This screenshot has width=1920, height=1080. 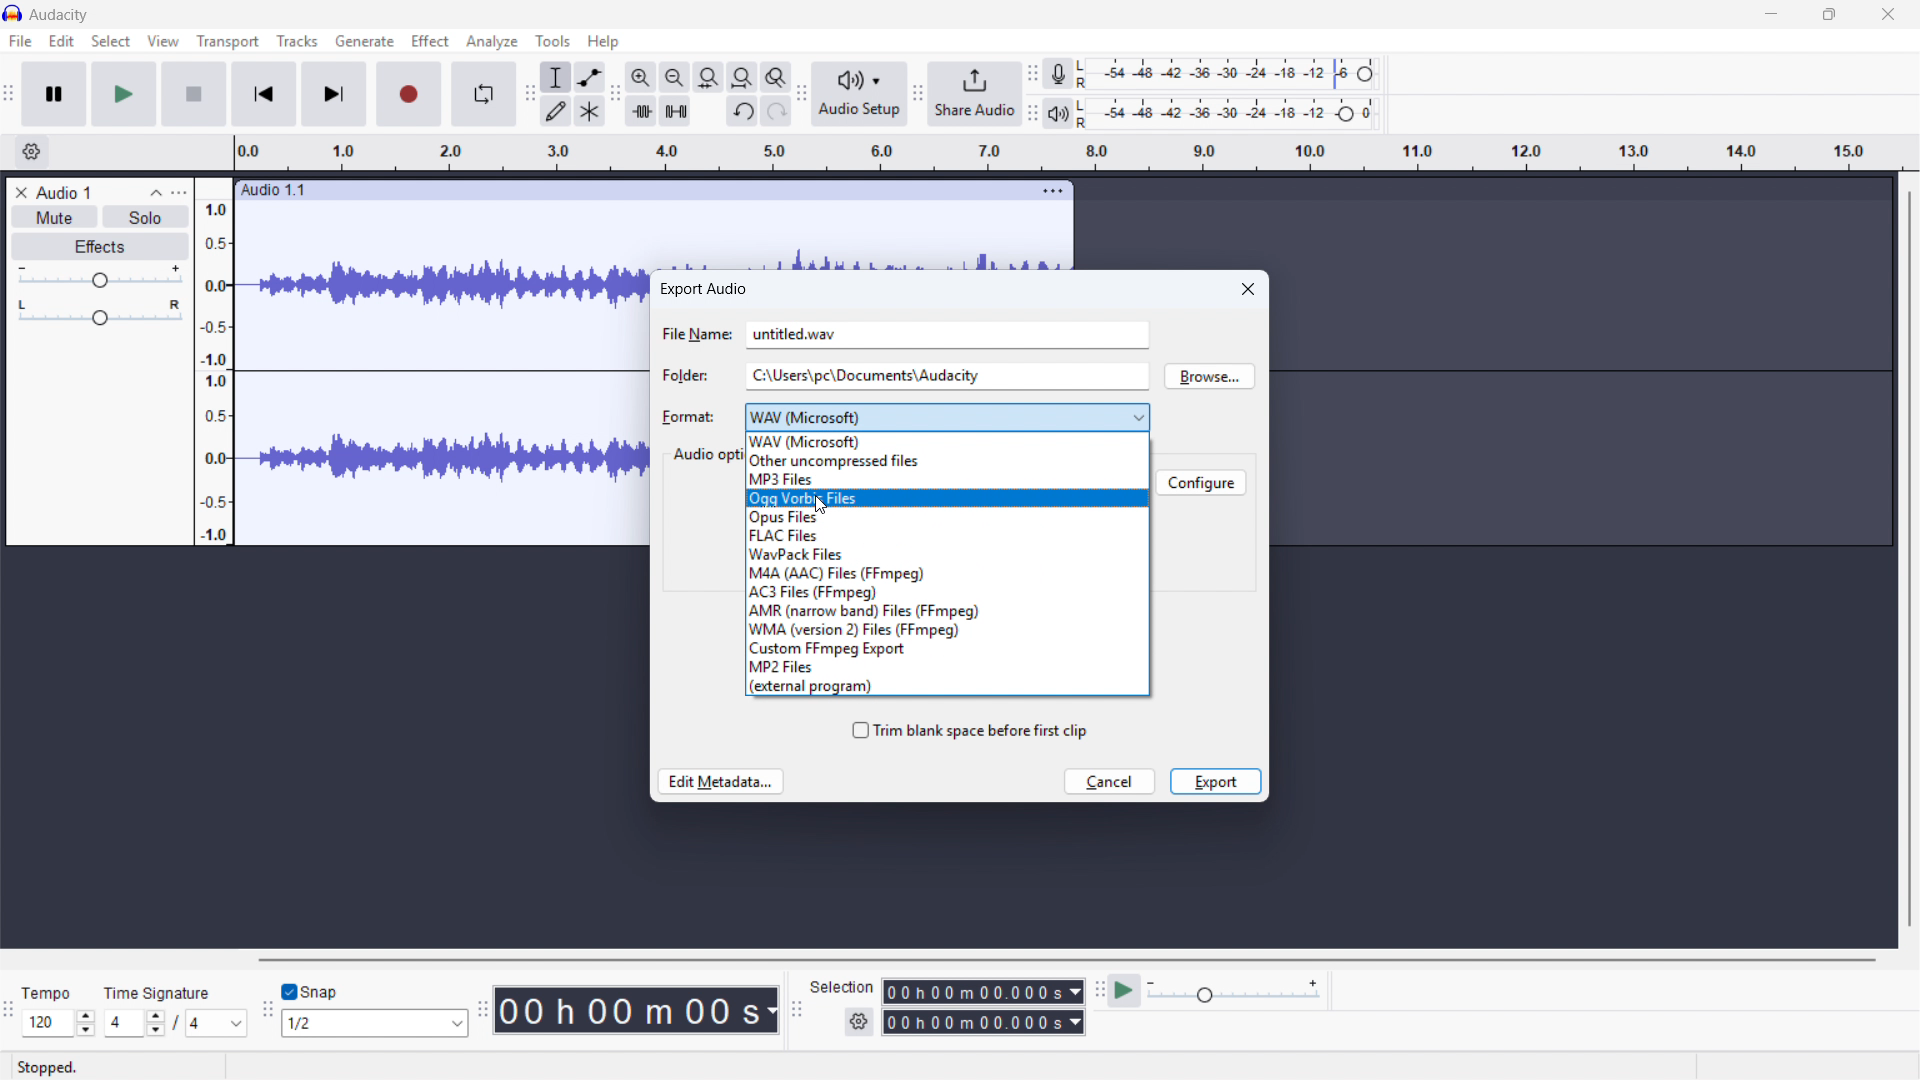 What do you see at coordinates (947, 534) in the screenshot?
I see `FLAC files ` at bounding box center [947, 534].